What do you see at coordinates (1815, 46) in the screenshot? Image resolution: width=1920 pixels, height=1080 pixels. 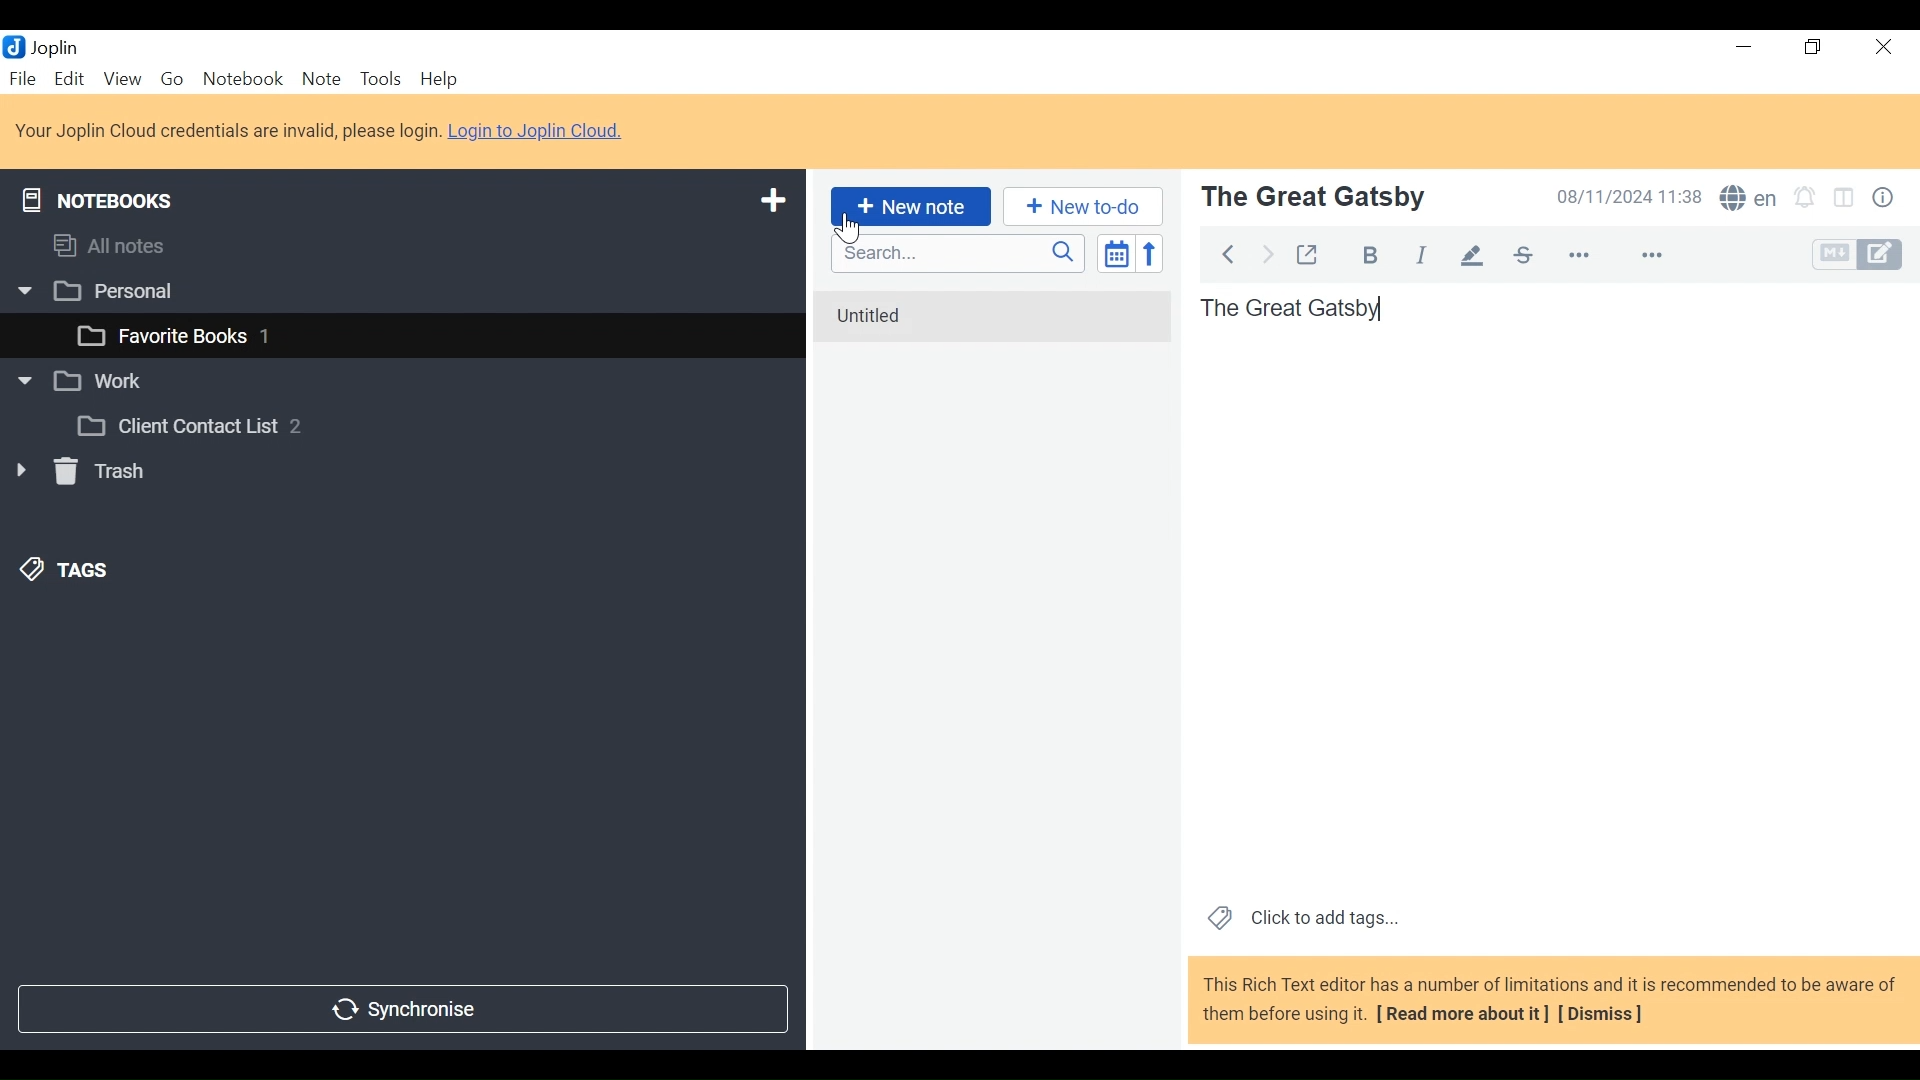 I see `Restore` at bounding box center [1815, 46].